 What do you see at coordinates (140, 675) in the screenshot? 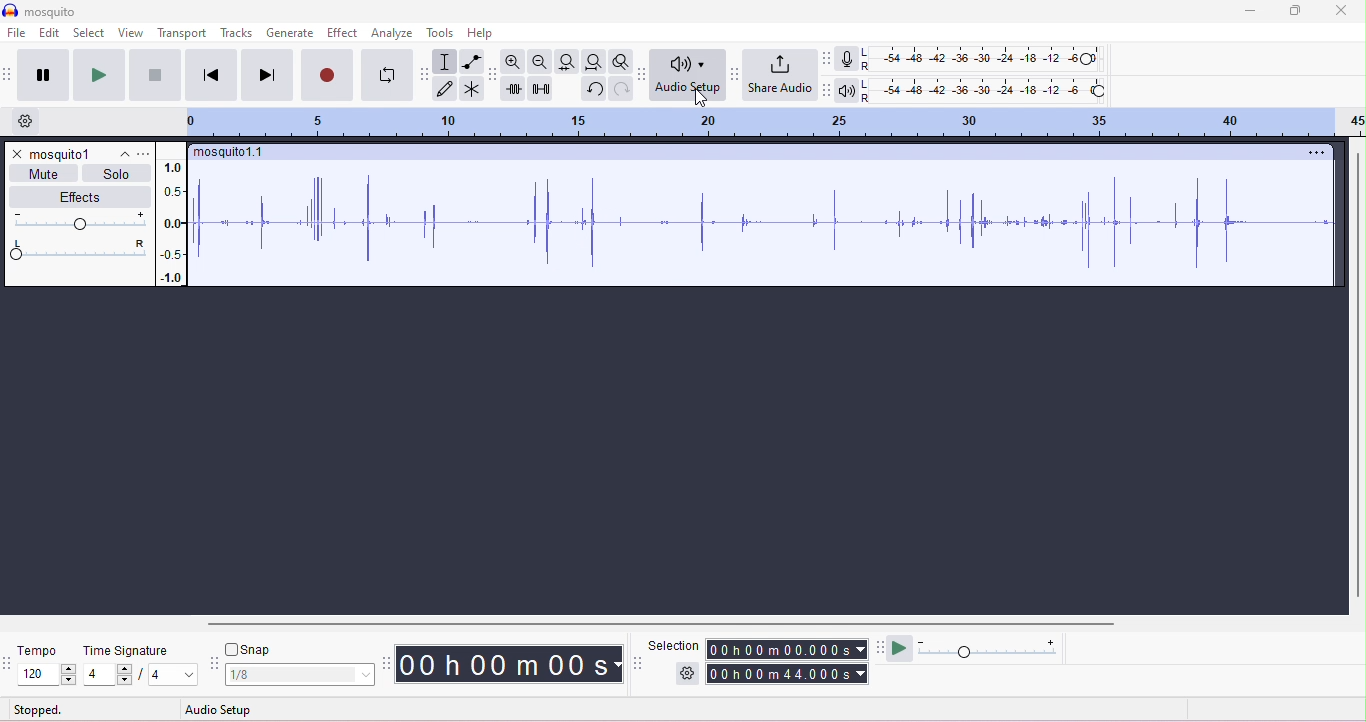
I see `select time signature` at bounding box center [140, 675].